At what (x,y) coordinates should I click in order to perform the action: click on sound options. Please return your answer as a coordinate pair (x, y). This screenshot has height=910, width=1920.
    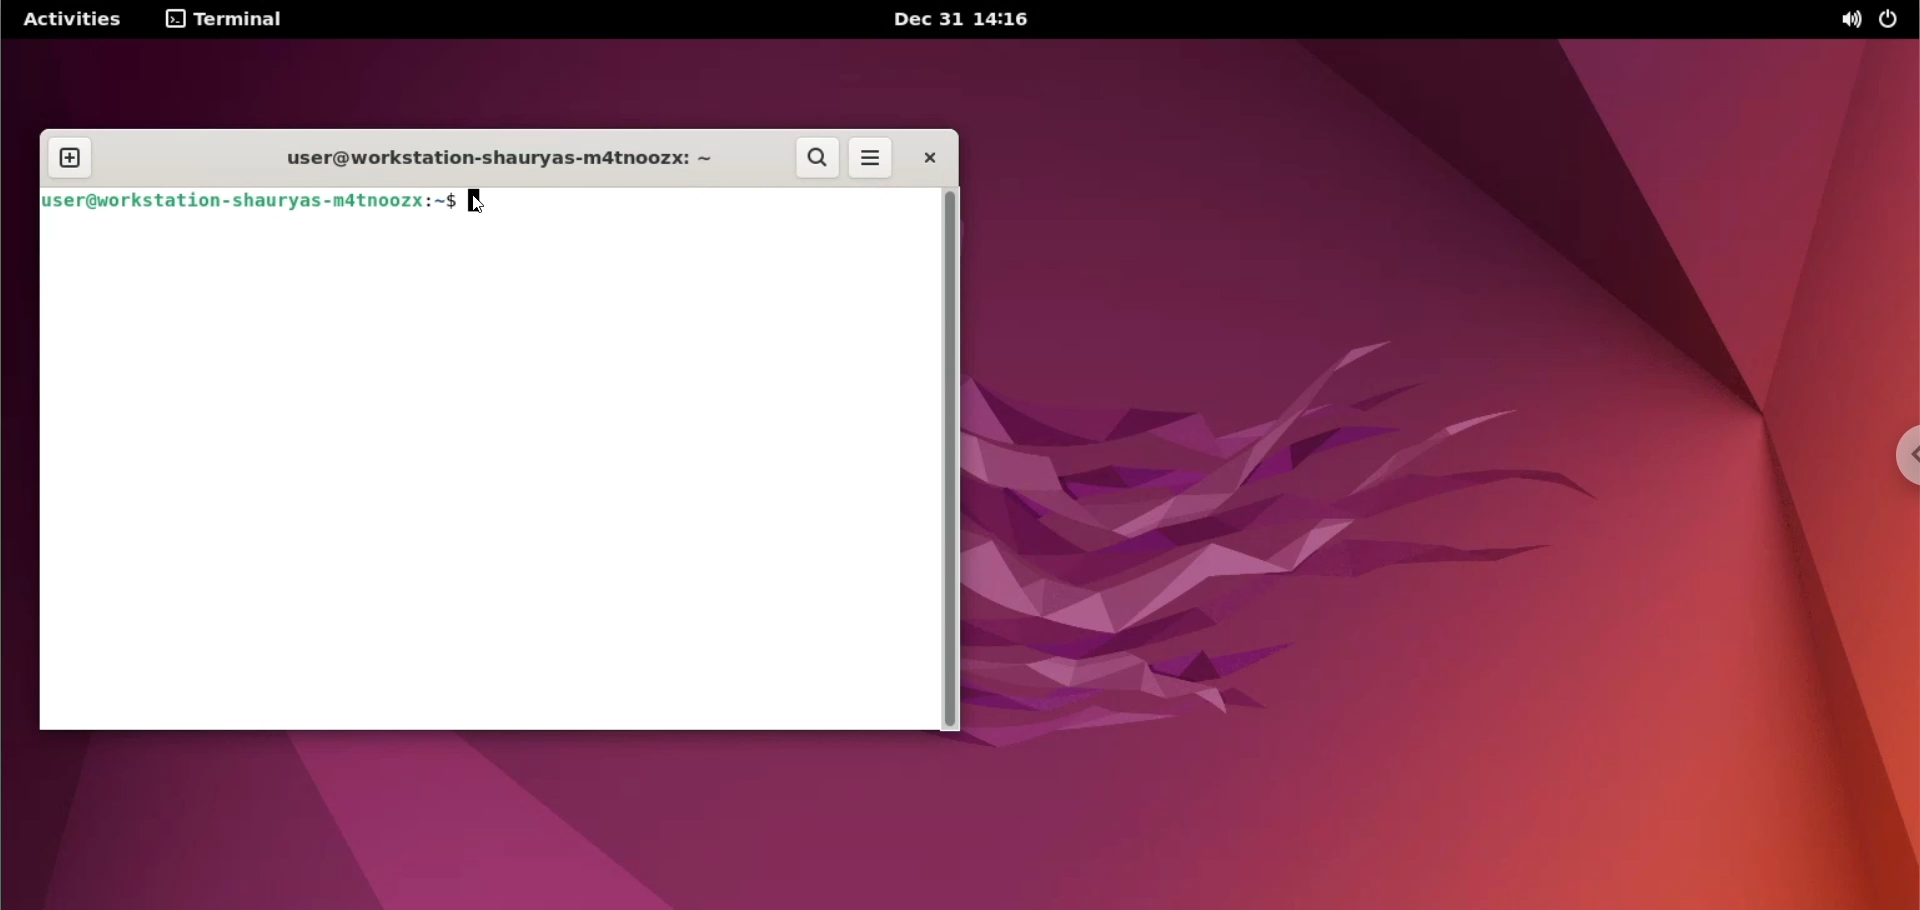
    Looking at the image, I should click on (1852, 22).